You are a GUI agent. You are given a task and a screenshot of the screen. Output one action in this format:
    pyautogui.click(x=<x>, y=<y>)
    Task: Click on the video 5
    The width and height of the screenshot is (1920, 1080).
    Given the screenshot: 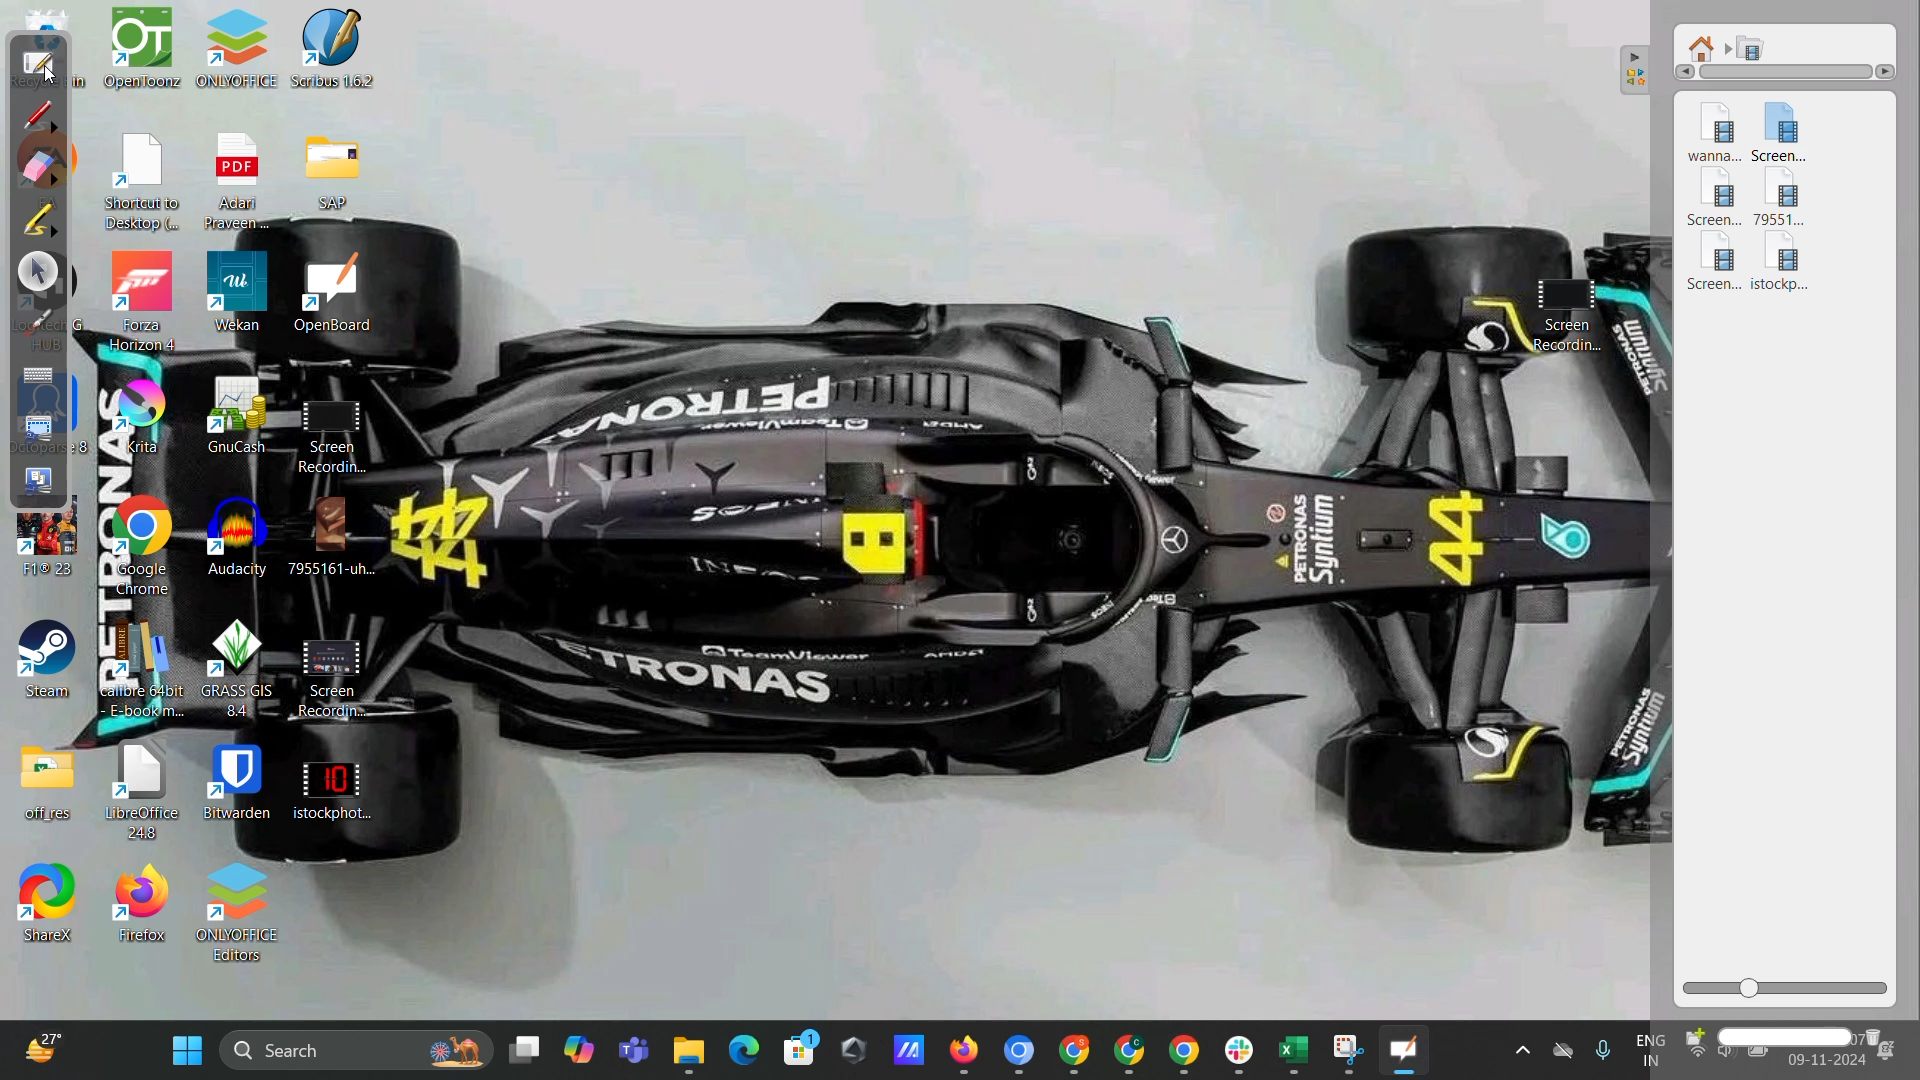 What is the action you would take?
    pyautogui.click(x=1714, y=265)
    